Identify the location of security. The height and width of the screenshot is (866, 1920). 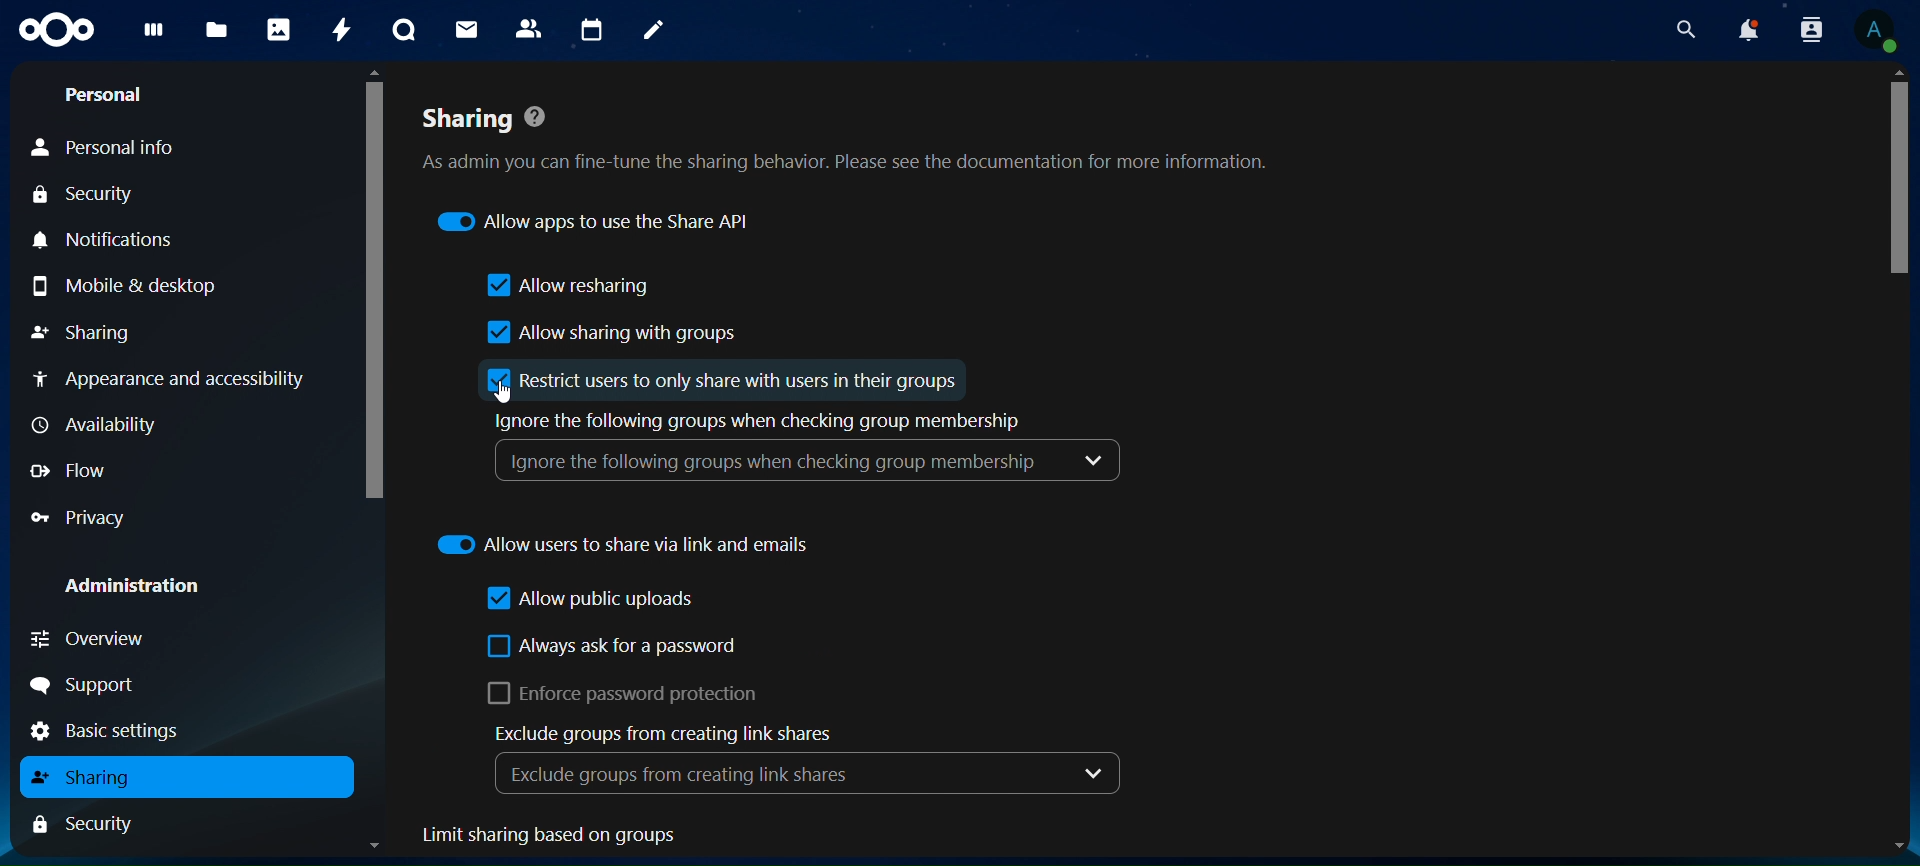
(101, 823).